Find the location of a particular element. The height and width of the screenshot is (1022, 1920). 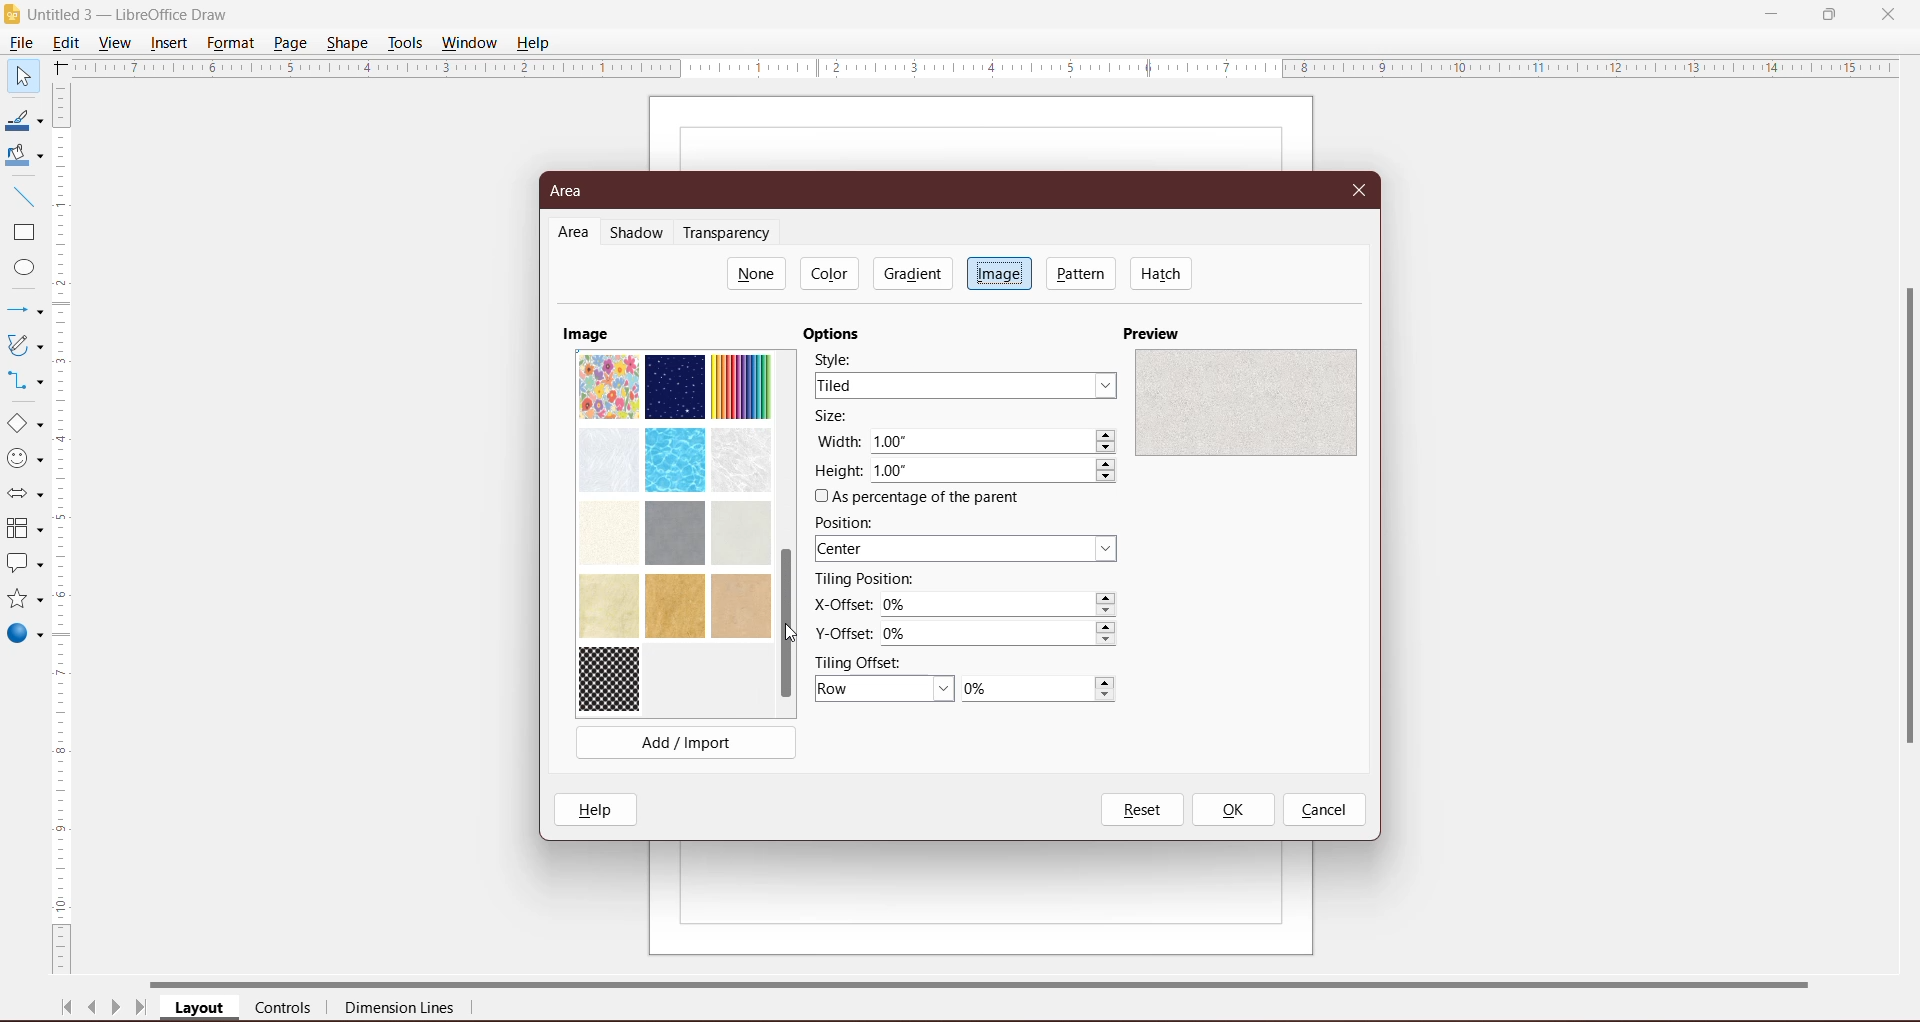

Style is located at coordinates (841, 358).